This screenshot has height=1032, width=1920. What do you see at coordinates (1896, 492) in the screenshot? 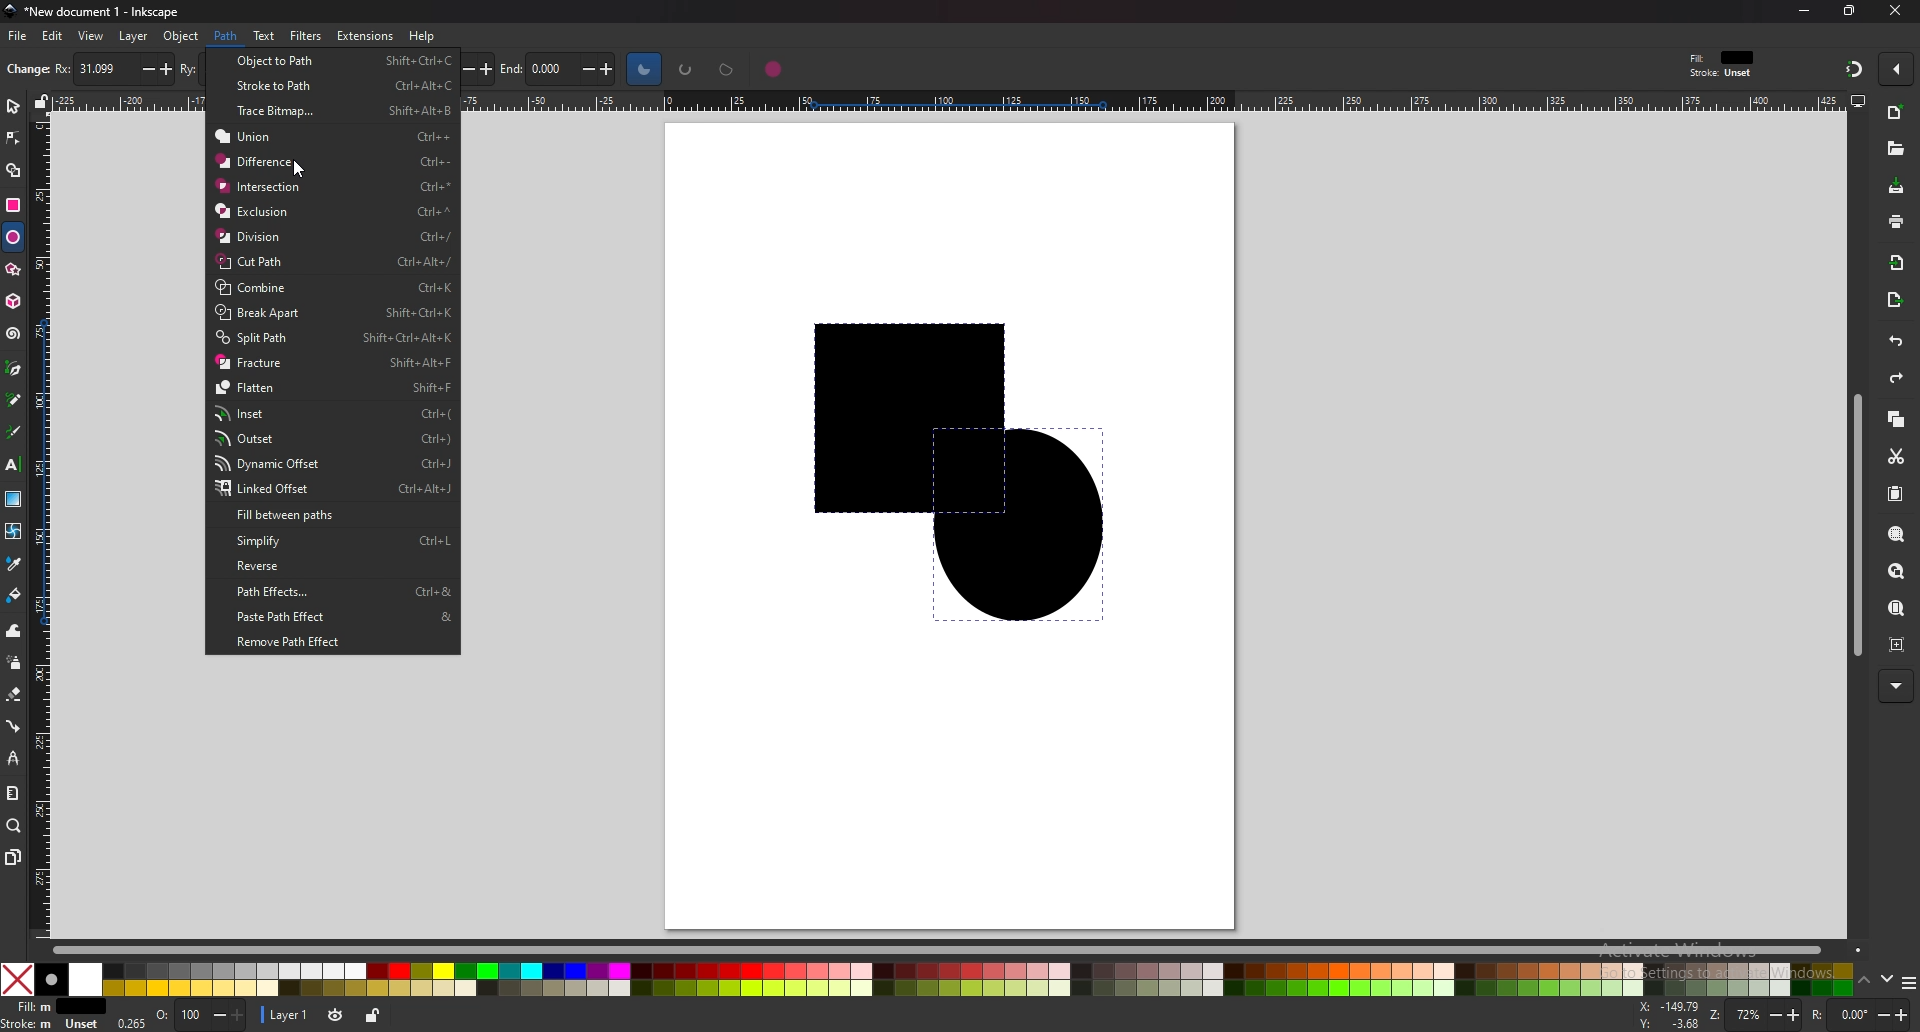
I see `paste` at bounding box center [1896, 492].